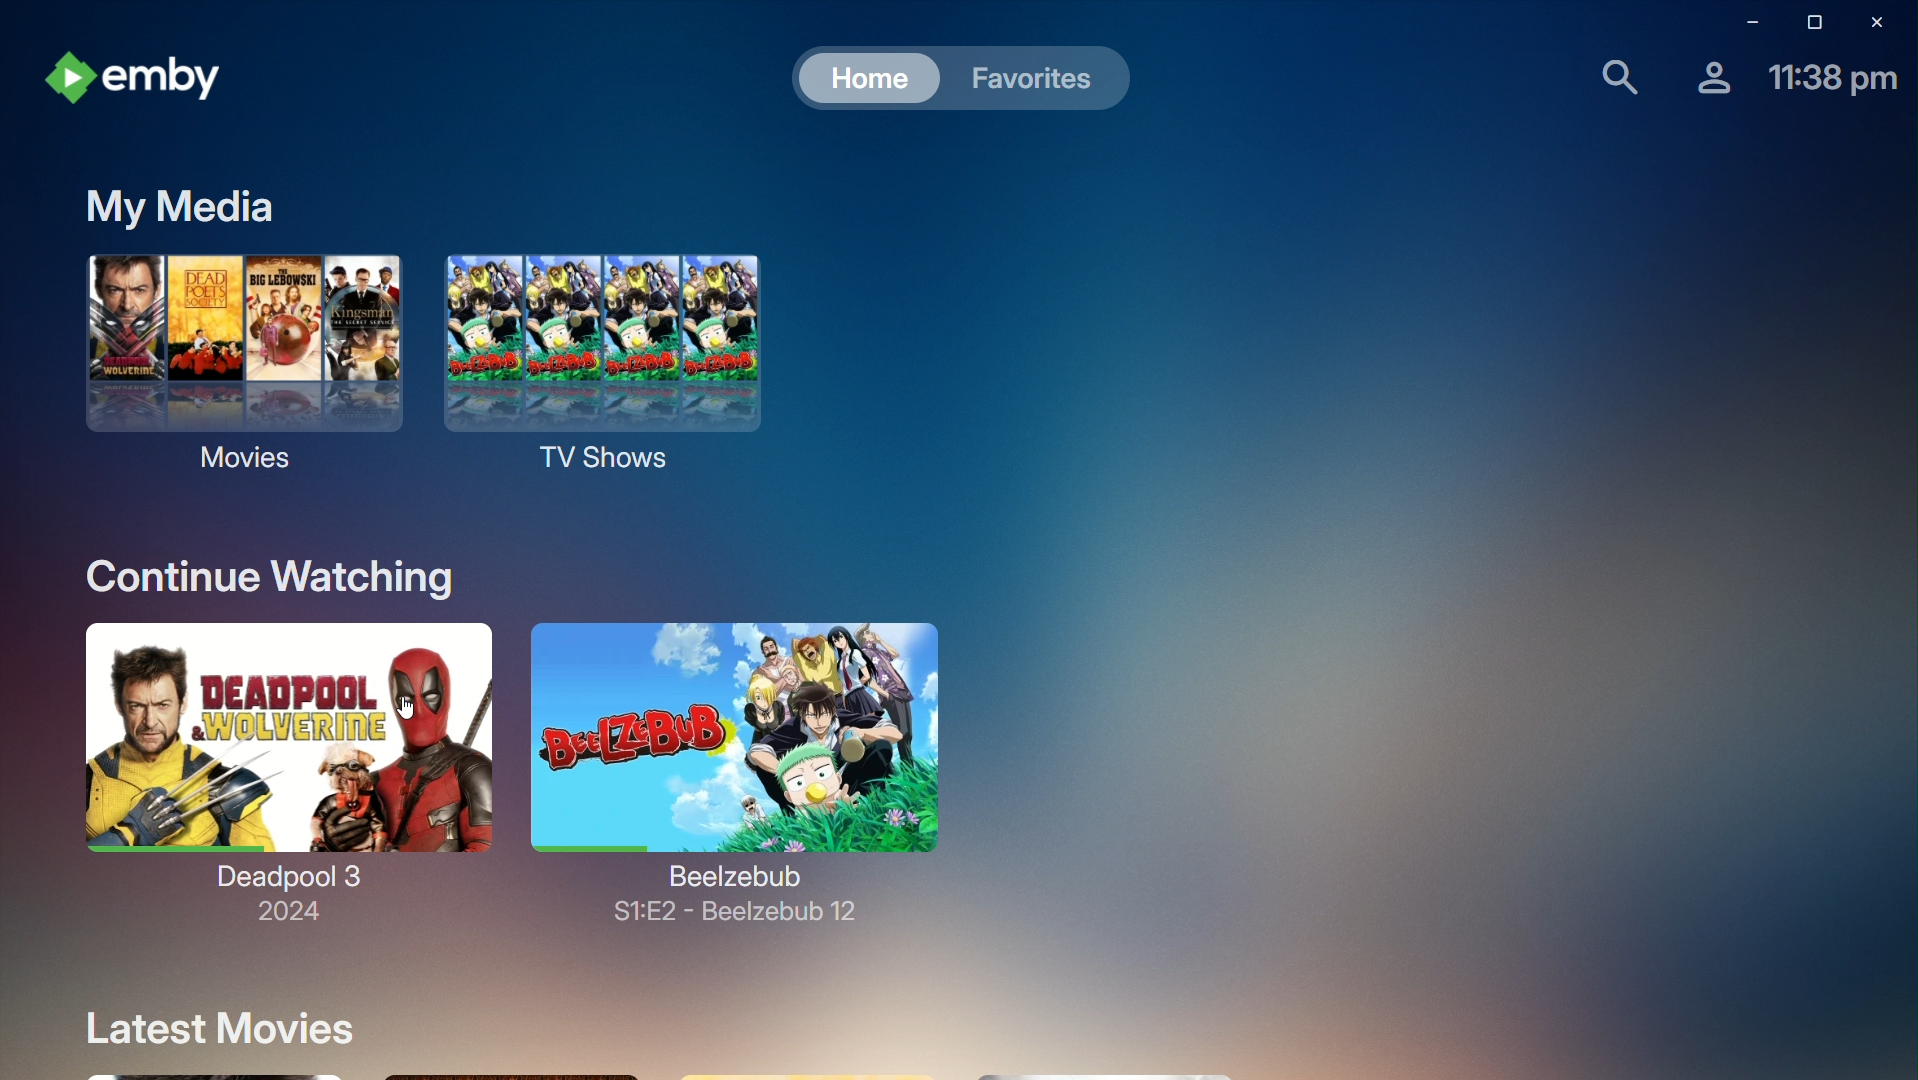  I want to click on Minimize, so click(1743, 25).